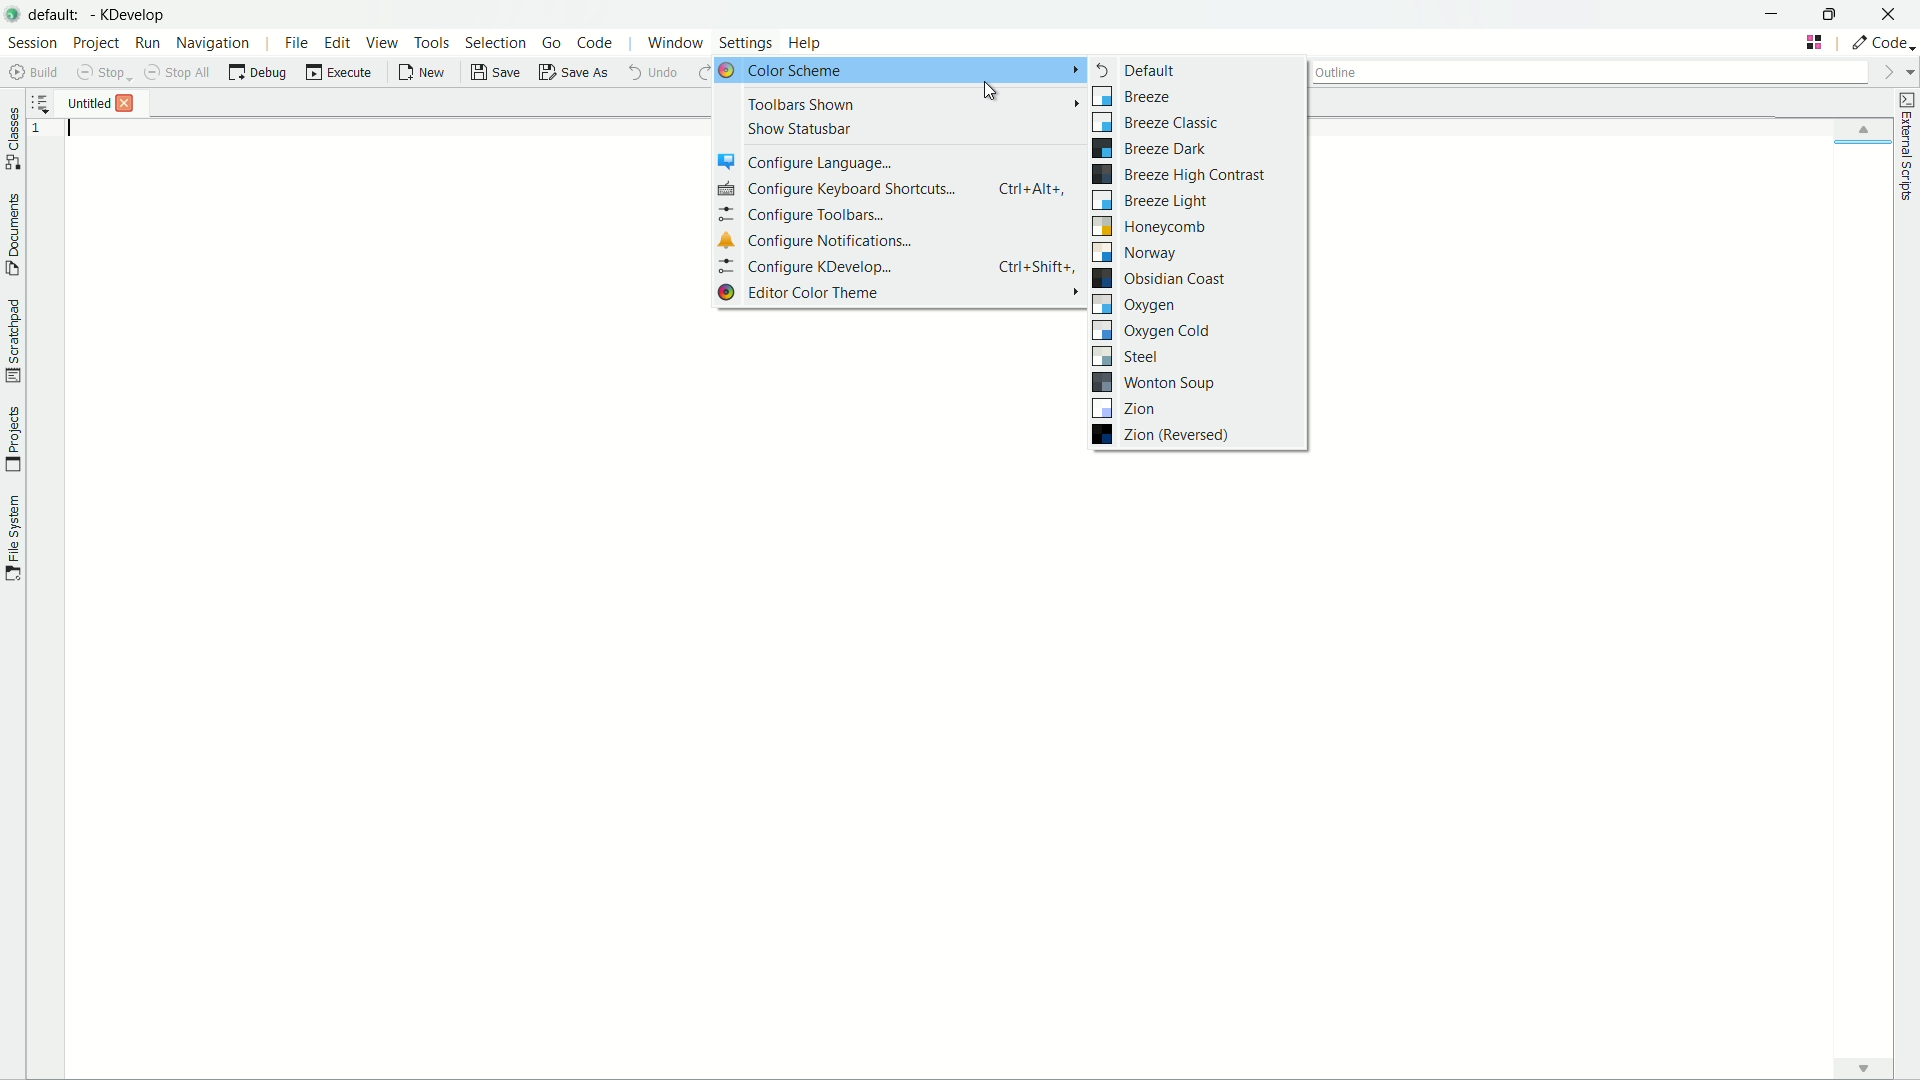 The width and height of the screenshot is (1920, 1080). I want to click on toggle classes, so click(13, 140).